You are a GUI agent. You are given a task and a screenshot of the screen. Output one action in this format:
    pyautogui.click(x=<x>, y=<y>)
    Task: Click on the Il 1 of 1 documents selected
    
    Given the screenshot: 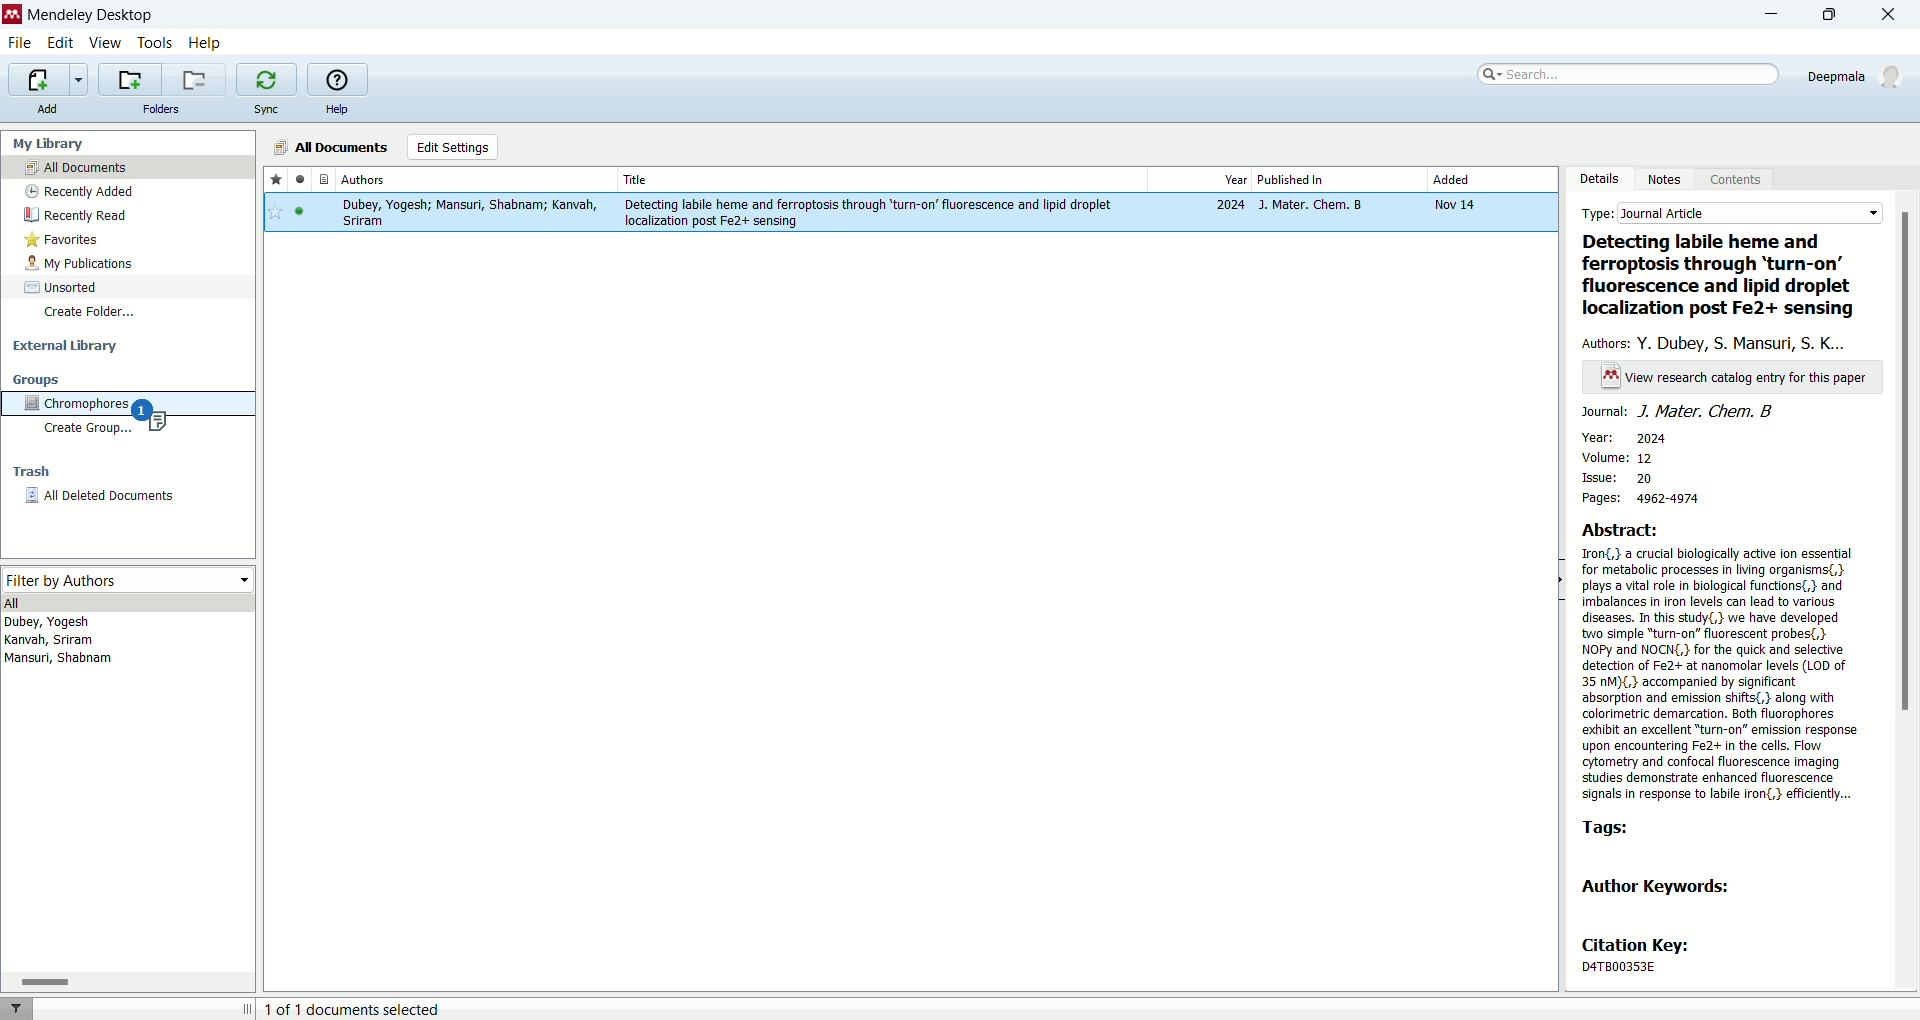 What is the action you would take?
    pyautogui.click(x=392, y=1008)
    